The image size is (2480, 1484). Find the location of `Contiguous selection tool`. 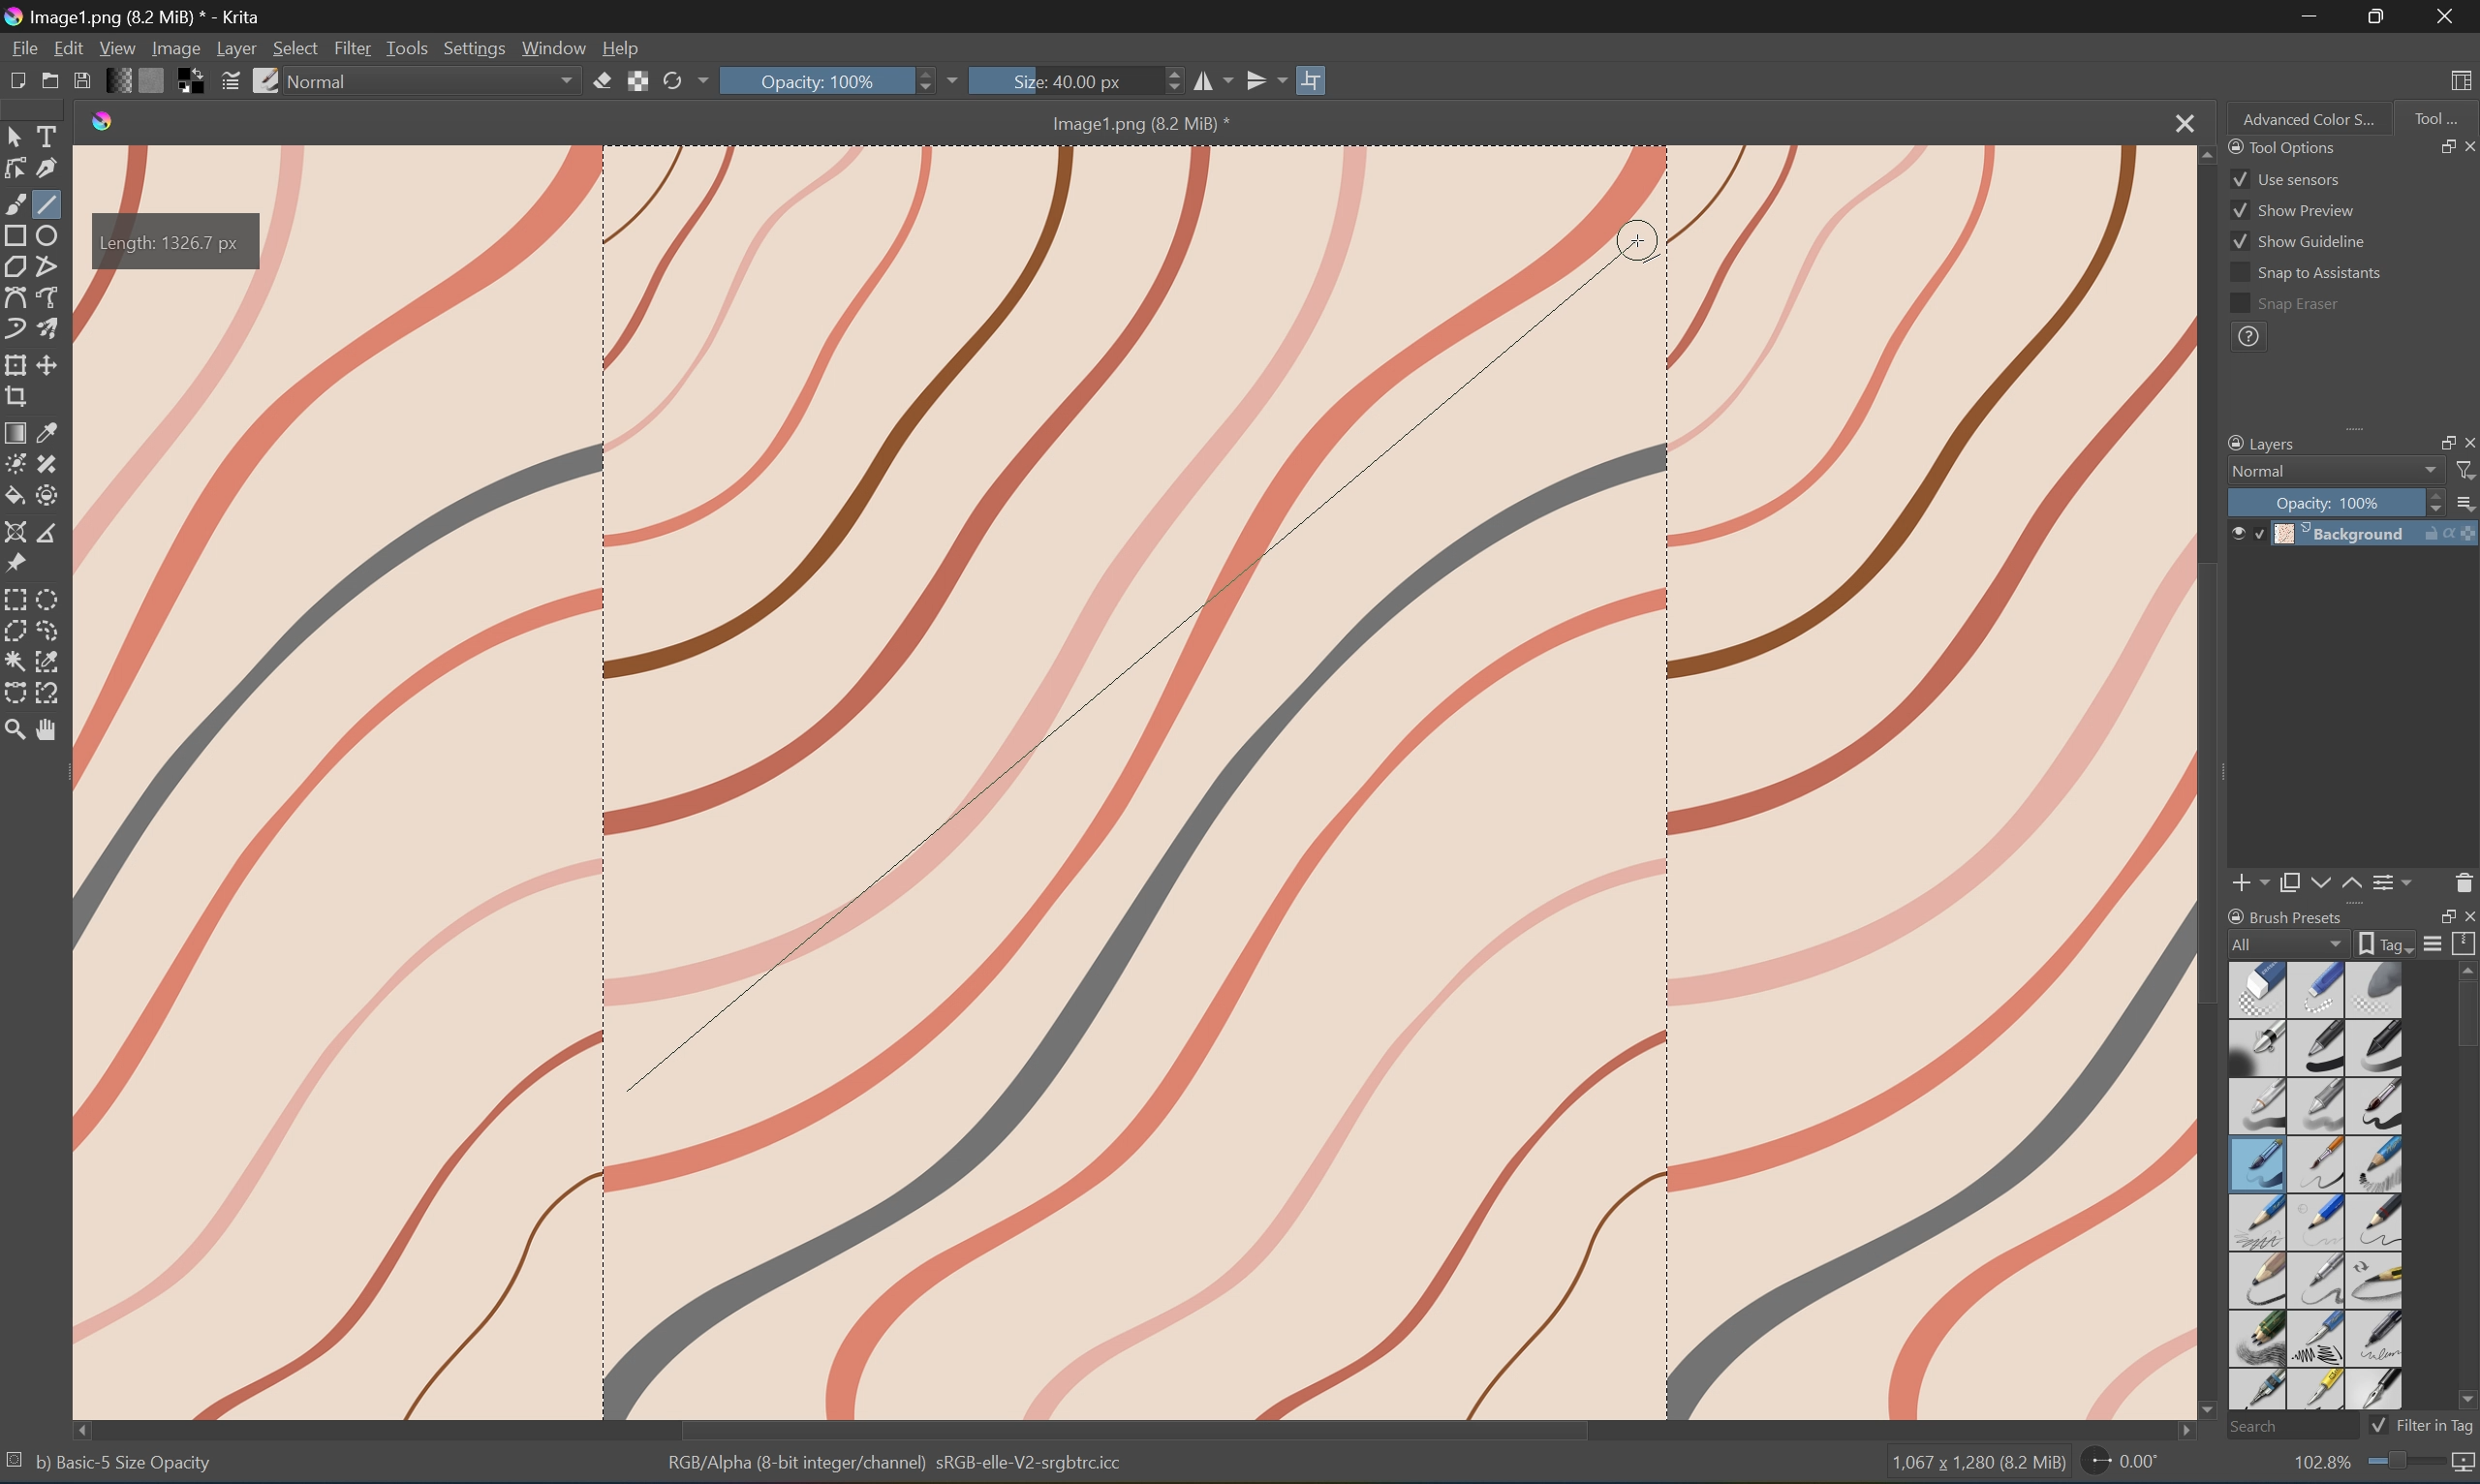

Contiguous selection tool is located at coordinates (16, 661).